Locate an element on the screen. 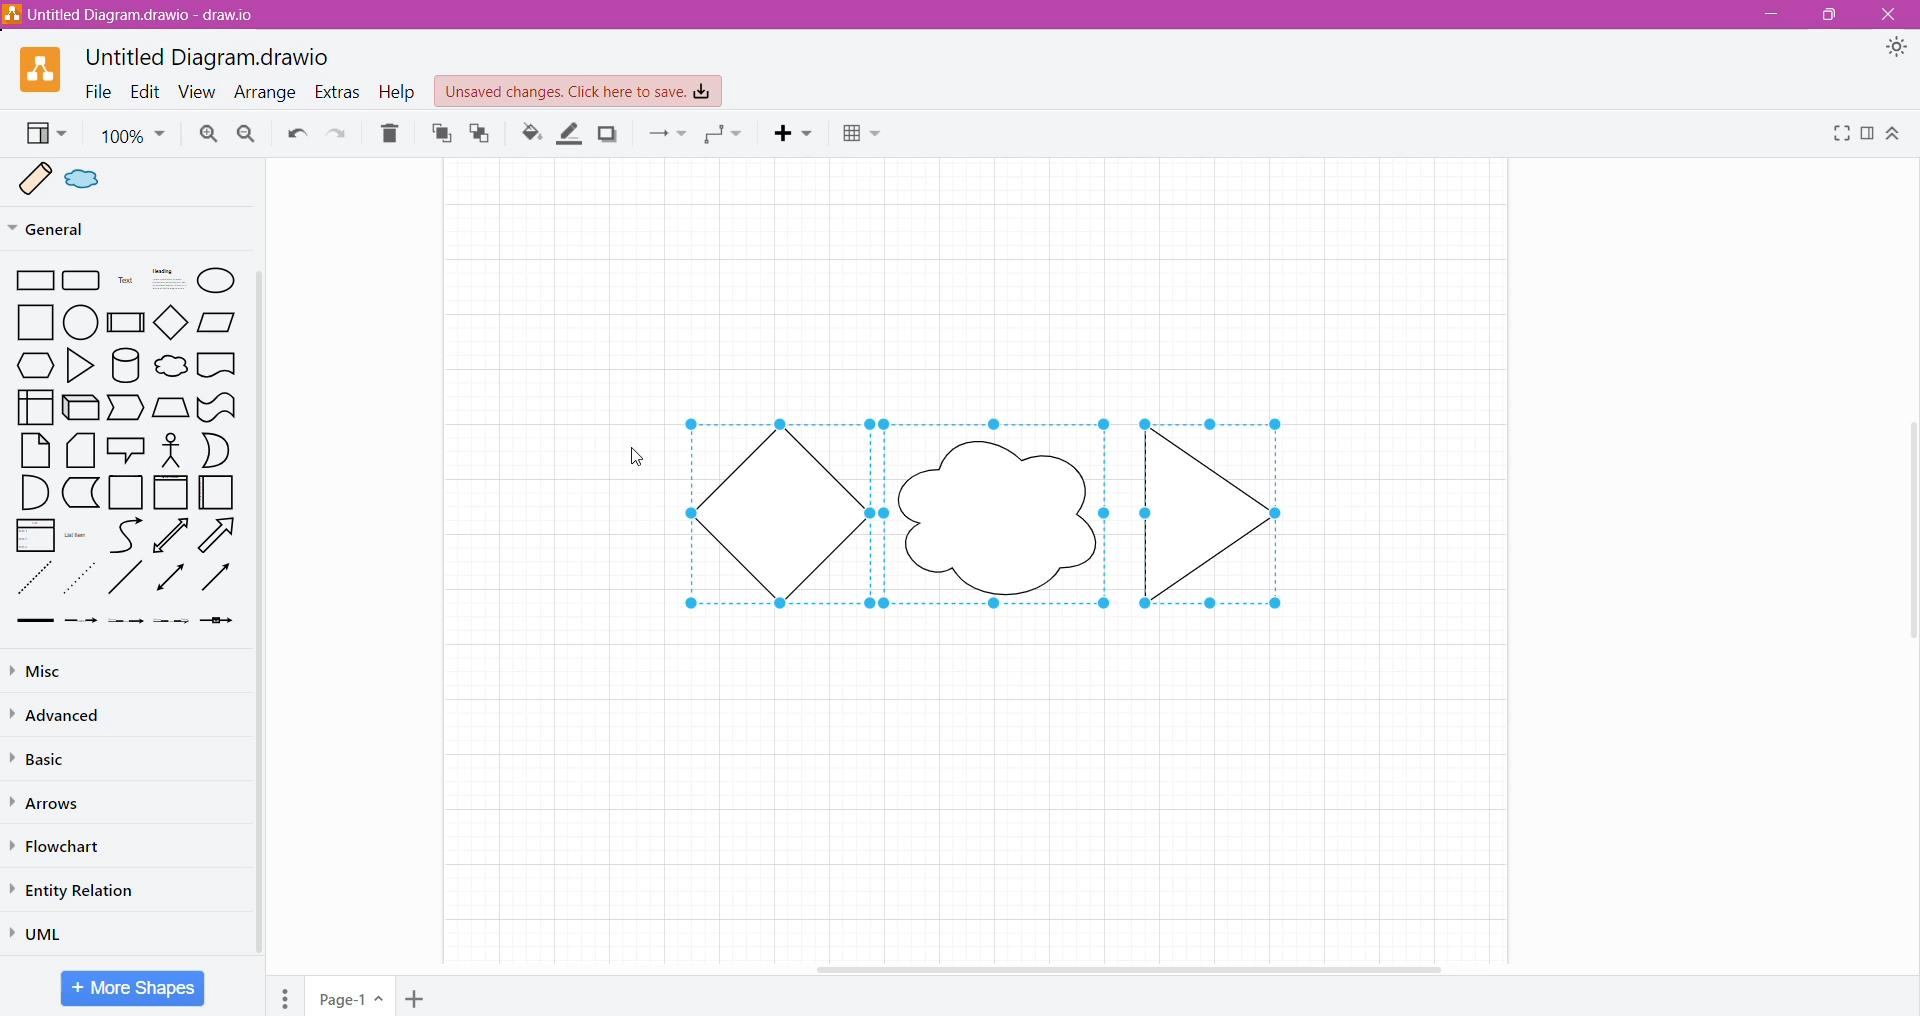 This screenshot has height=1016, width=1920. Shape 2 ungrouped is located at coordinates (1000, 508).